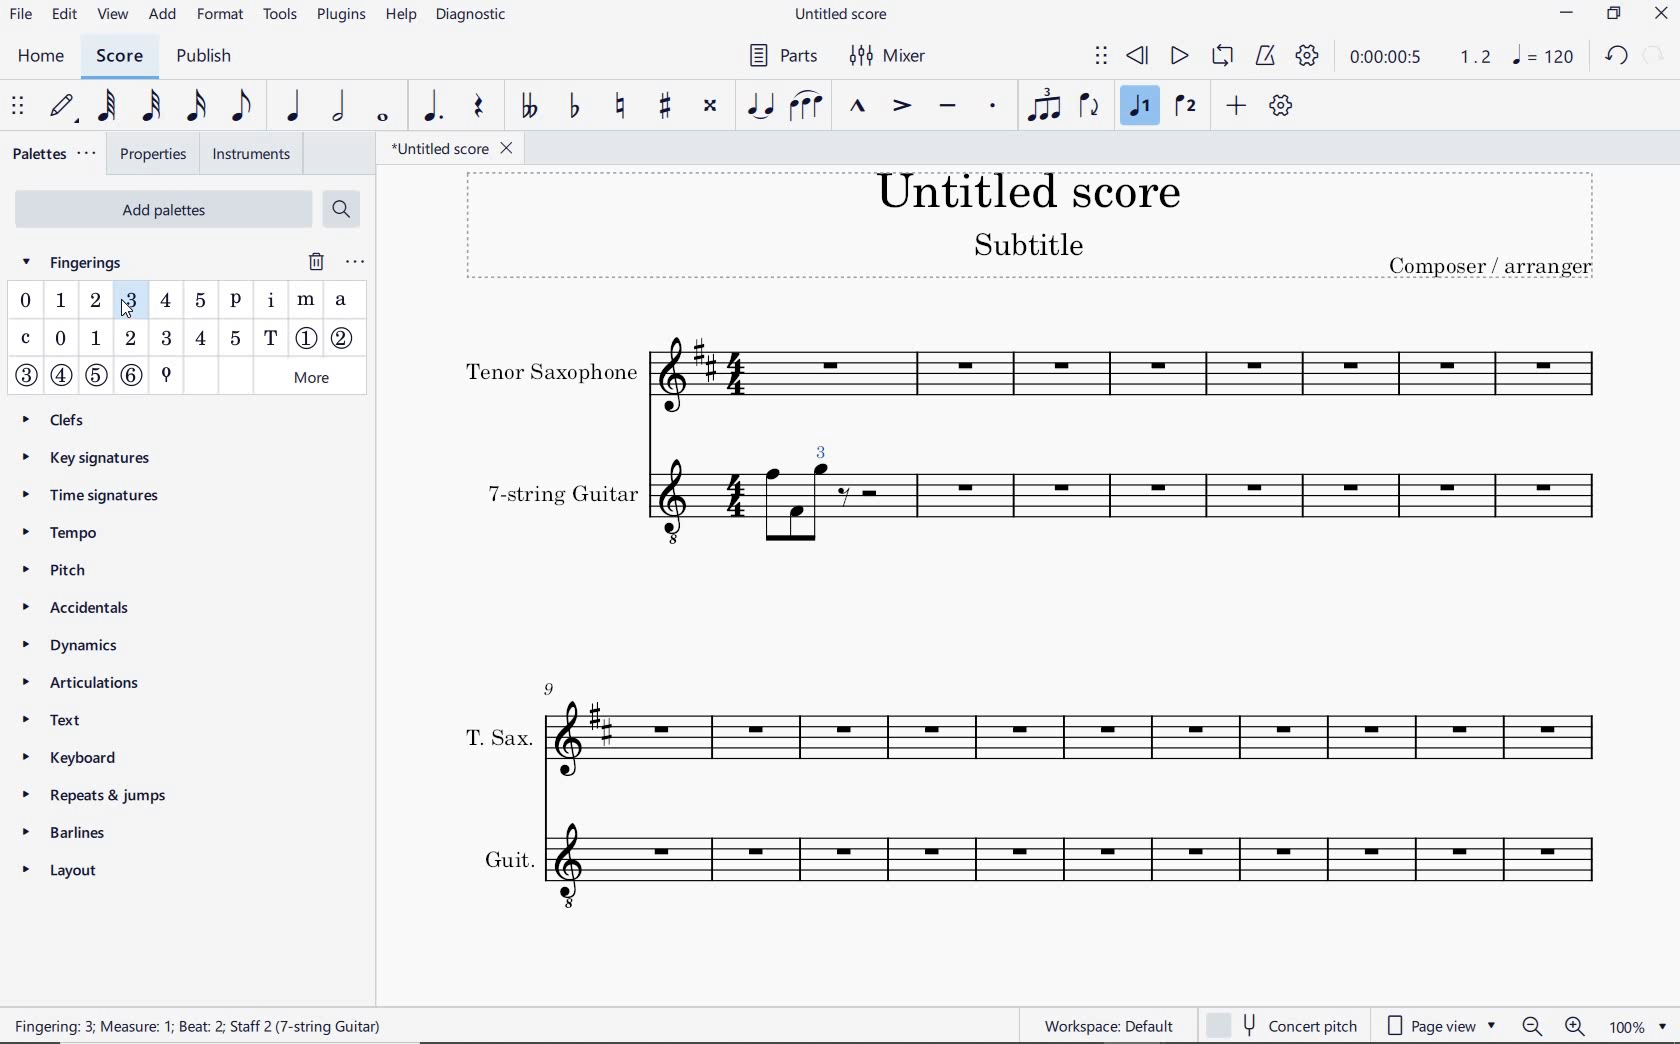 The width and height of the screenshot is (1680, 1044). Describe the element at coordinates (528, 105) in the screenshot. I see `TOGGLE-DOUBLE FLAT` at that location.